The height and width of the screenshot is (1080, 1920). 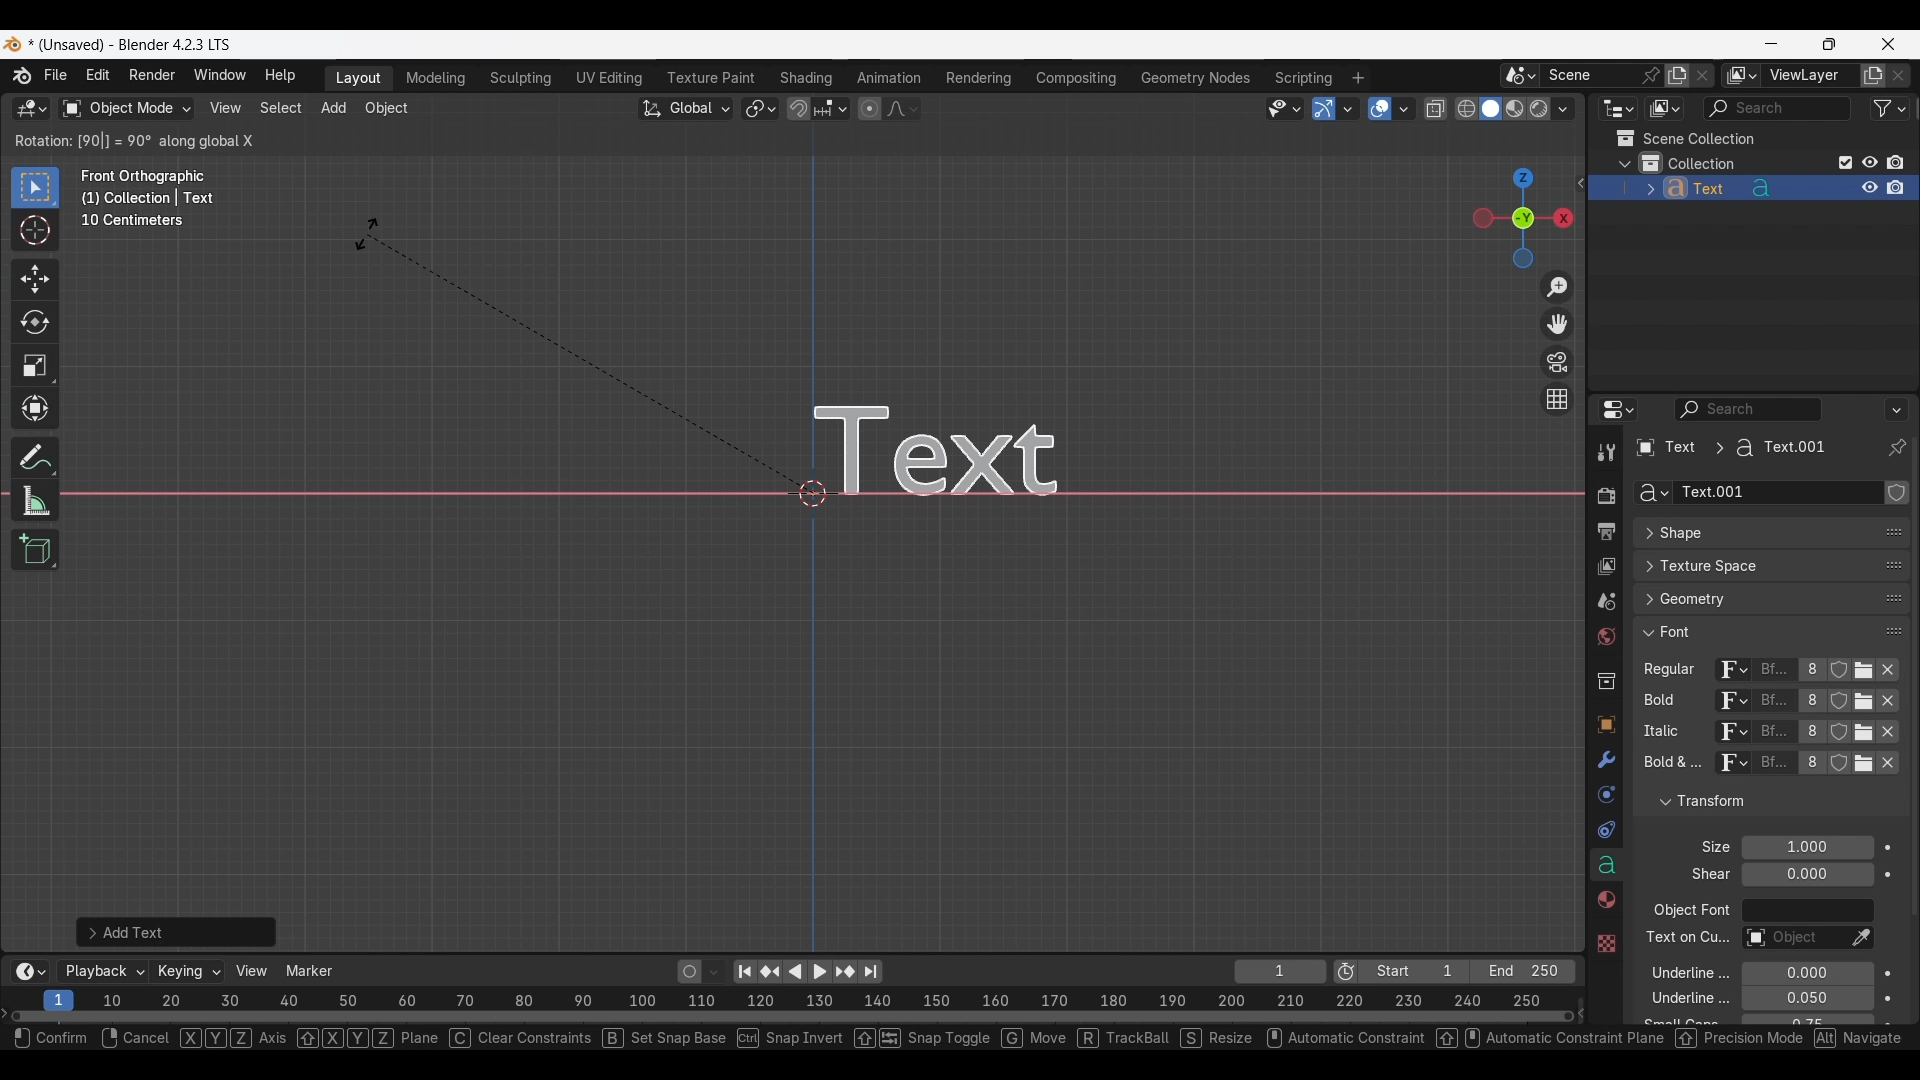 I want to click on Move the view, so click(x=1559, y=324).